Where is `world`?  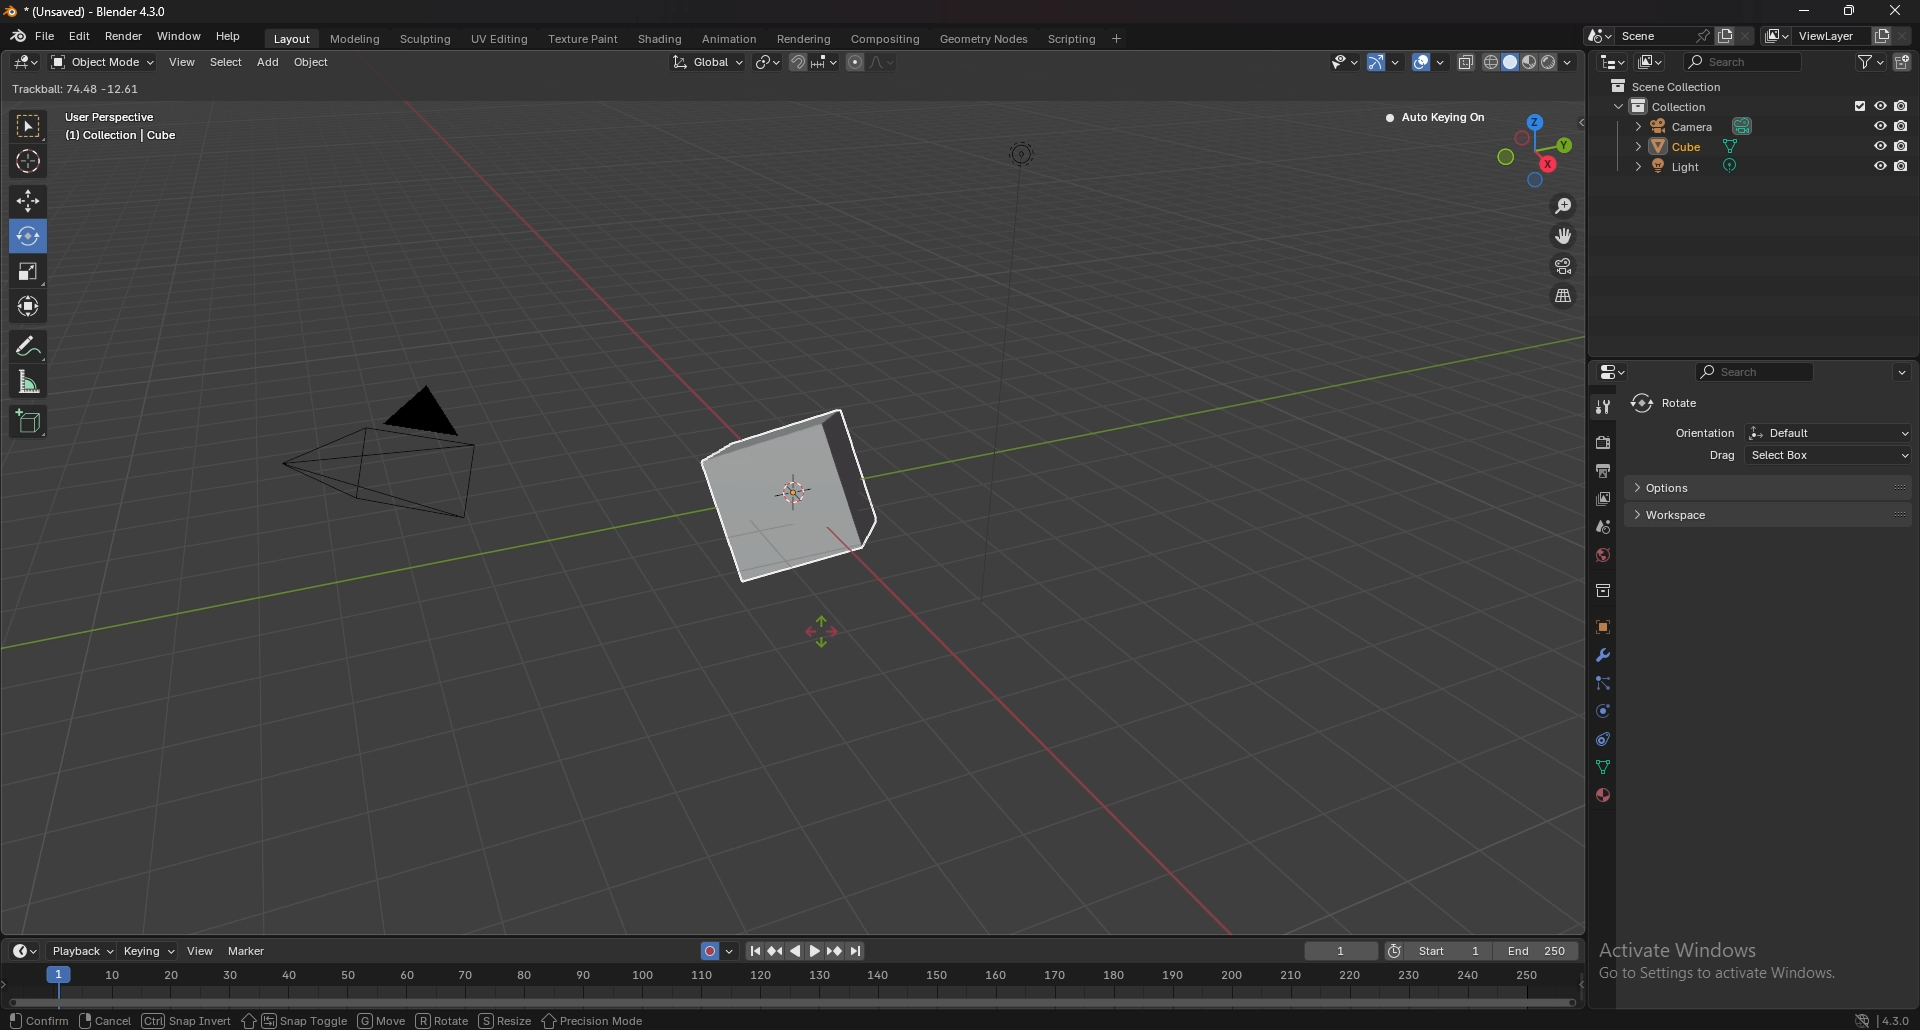
world is located at coordinates (1603, 555).